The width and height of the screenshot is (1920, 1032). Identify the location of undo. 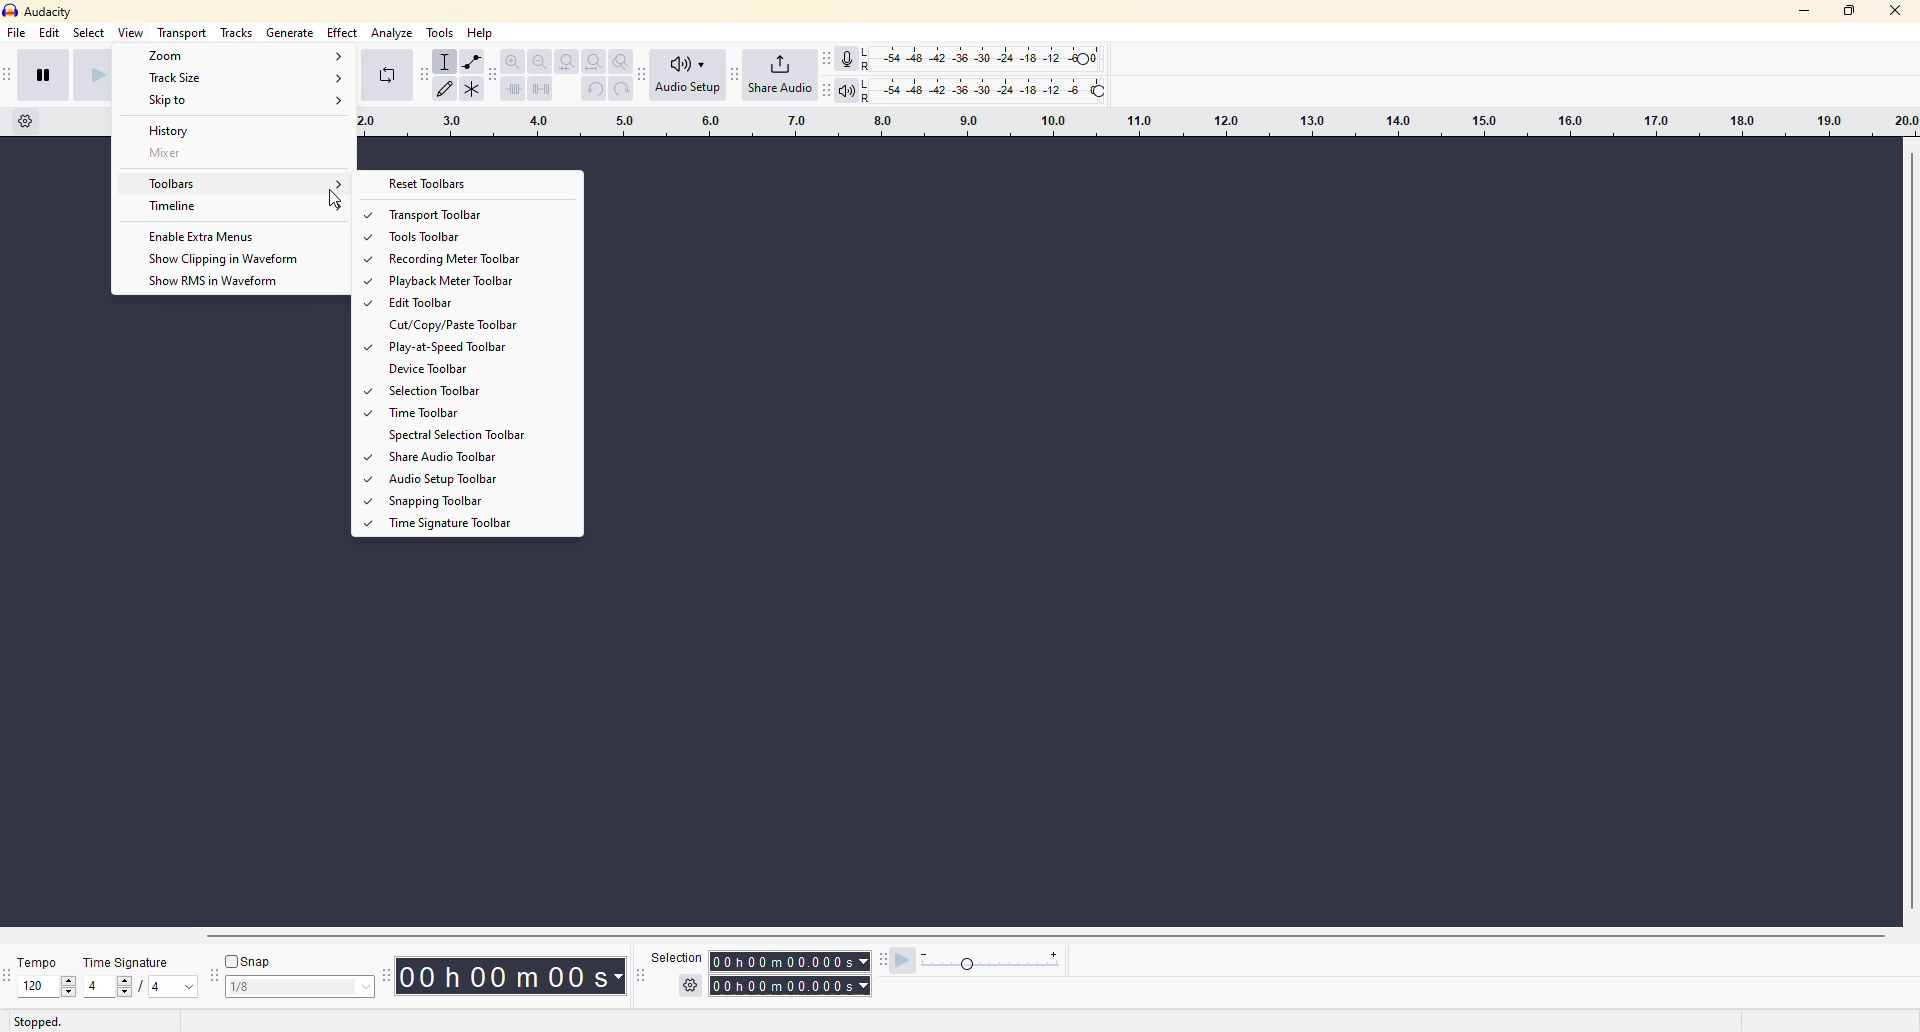
(595, 88).